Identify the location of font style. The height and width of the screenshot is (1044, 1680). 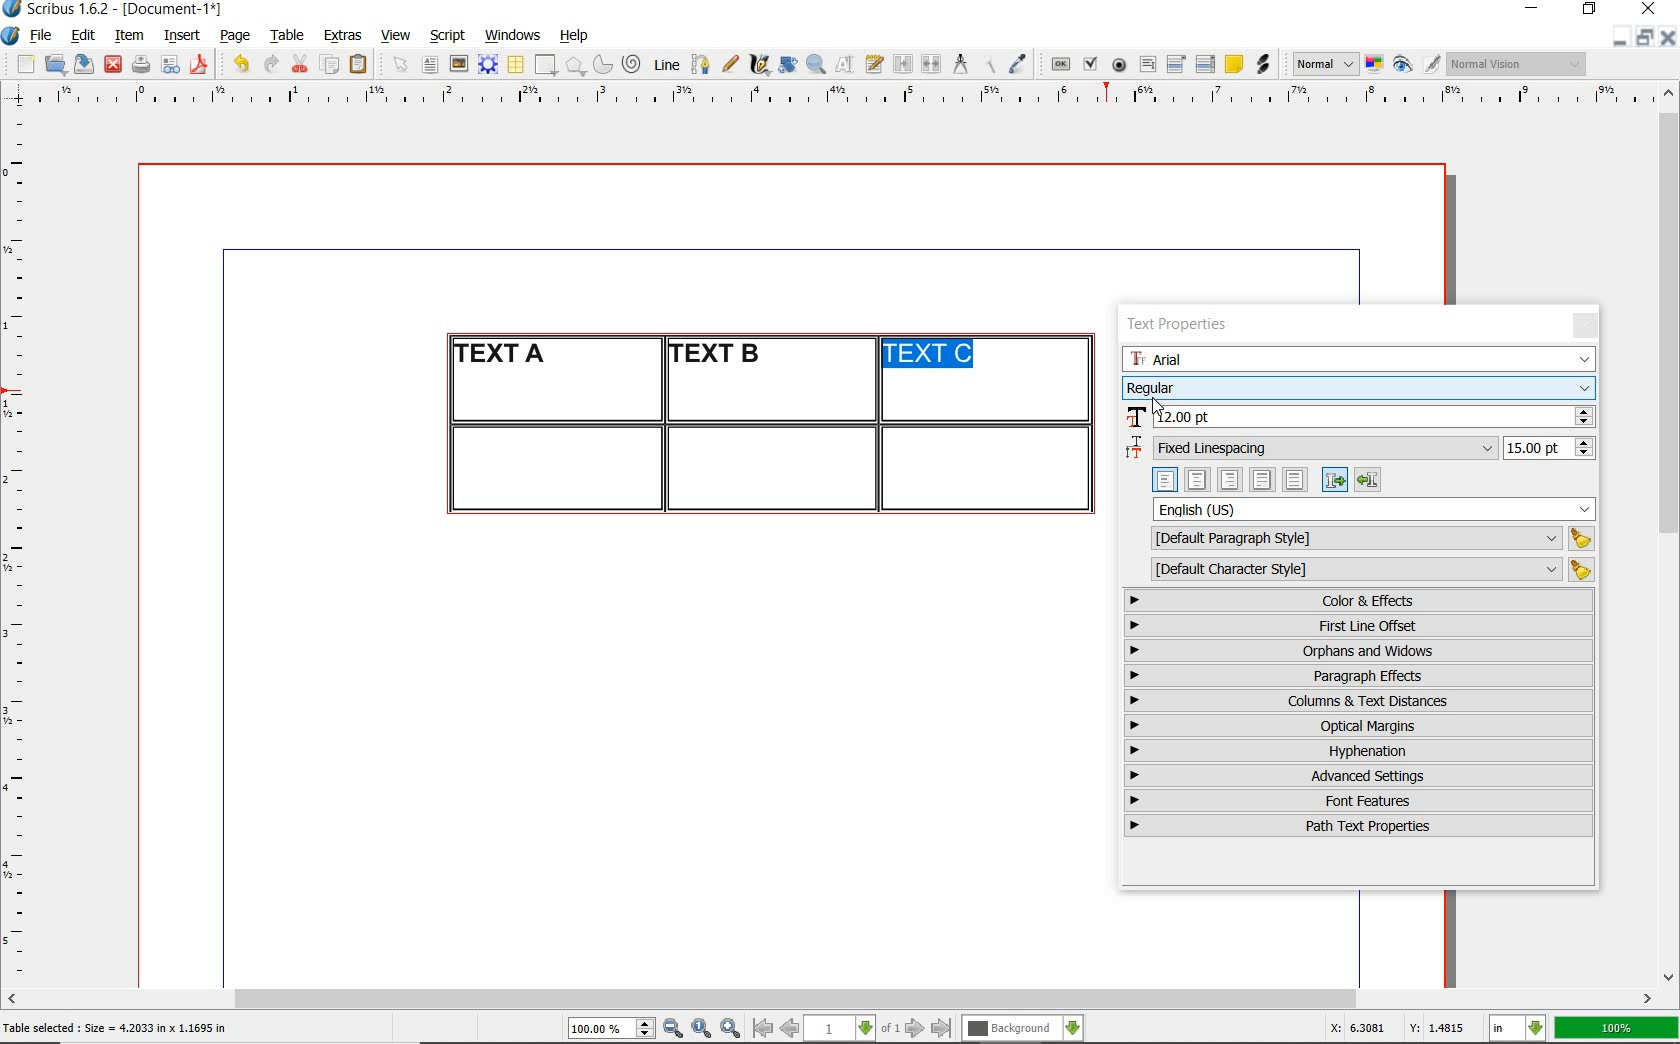
(1359, 387).